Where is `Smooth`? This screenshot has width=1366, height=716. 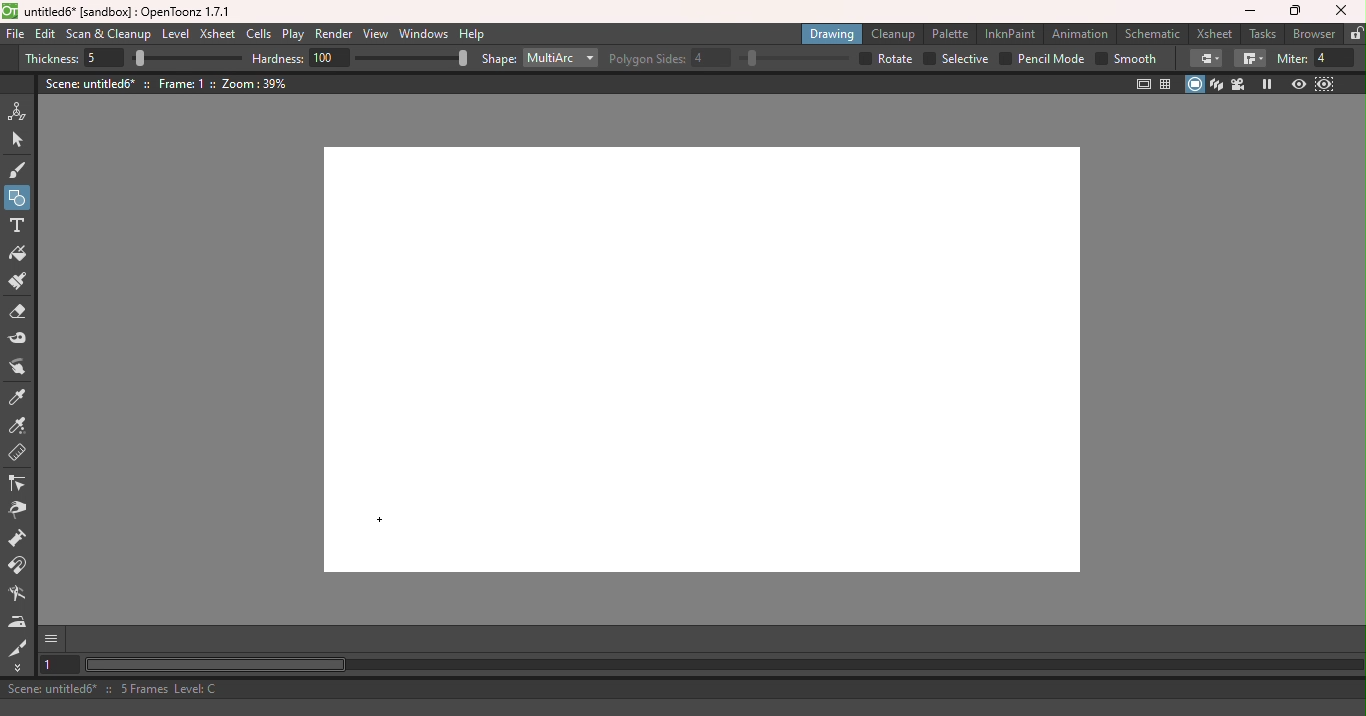
Smooth is located at coordinates (1126, 60).